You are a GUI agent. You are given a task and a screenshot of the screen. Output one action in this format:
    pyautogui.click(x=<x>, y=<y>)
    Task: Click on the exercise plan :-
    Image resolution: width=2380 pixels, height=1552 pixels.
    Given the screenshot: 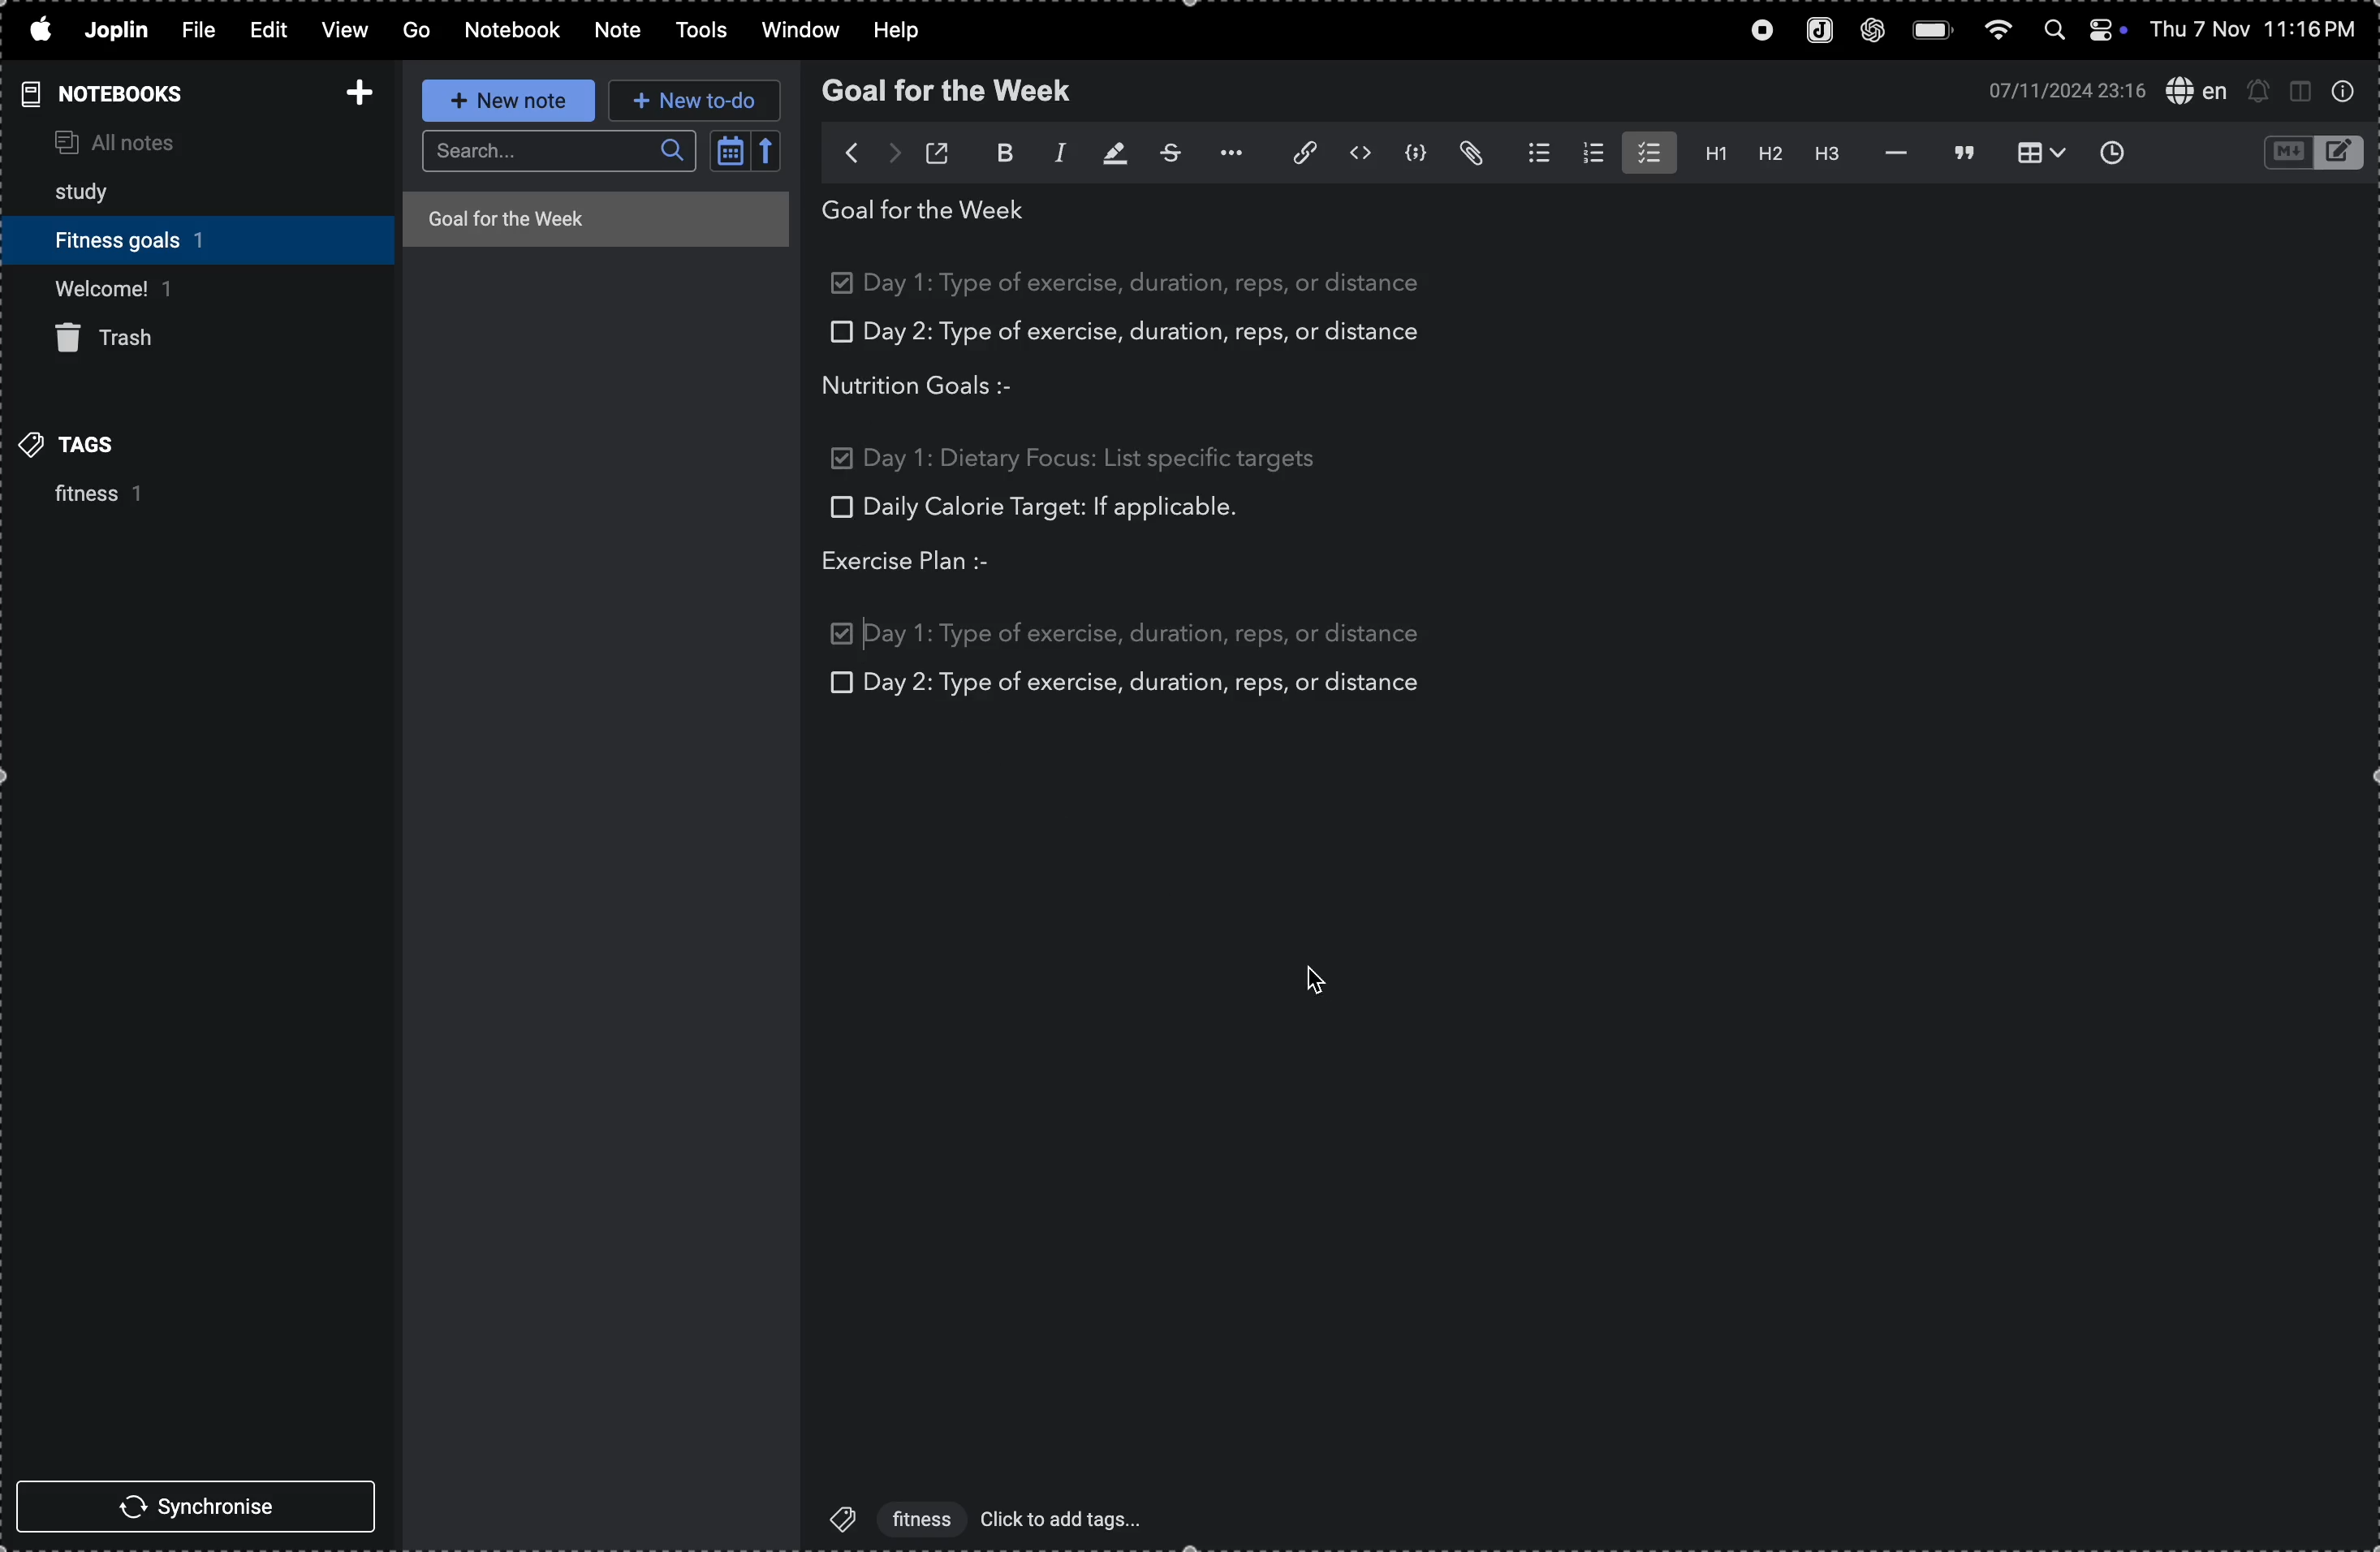 What is the action you would take?
    pyautogui.click(x=926, y=563)
    